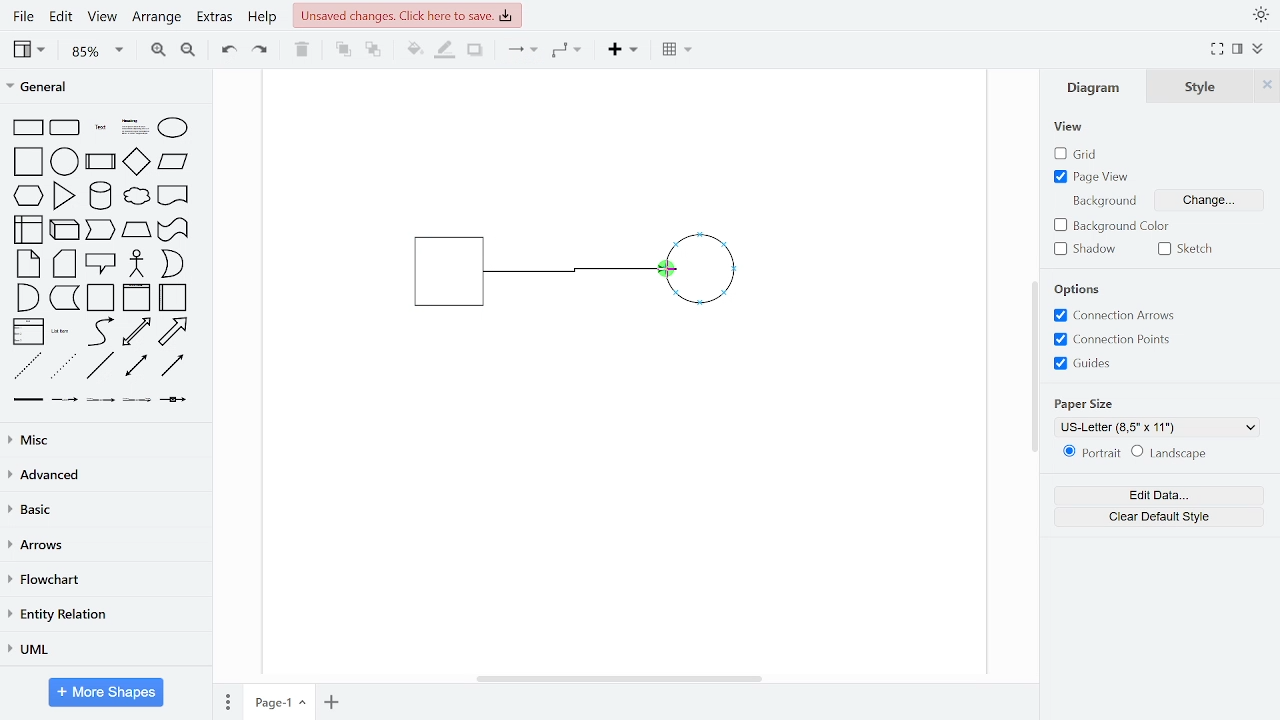  What do you see at coordinates (1112, 339) in the screenshot?
I see `connection points` at bounding box center [1112, 339].